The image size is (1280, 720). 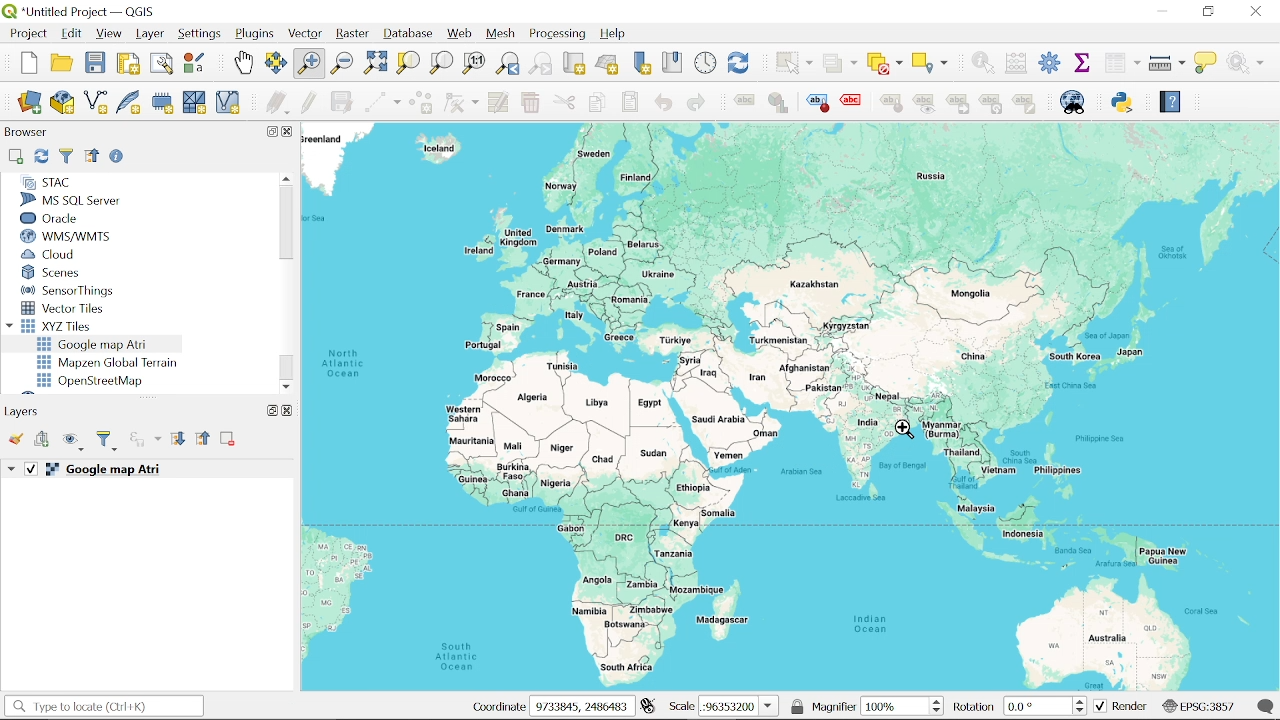 I want to click on Refresh, so click(x=40, y=157).